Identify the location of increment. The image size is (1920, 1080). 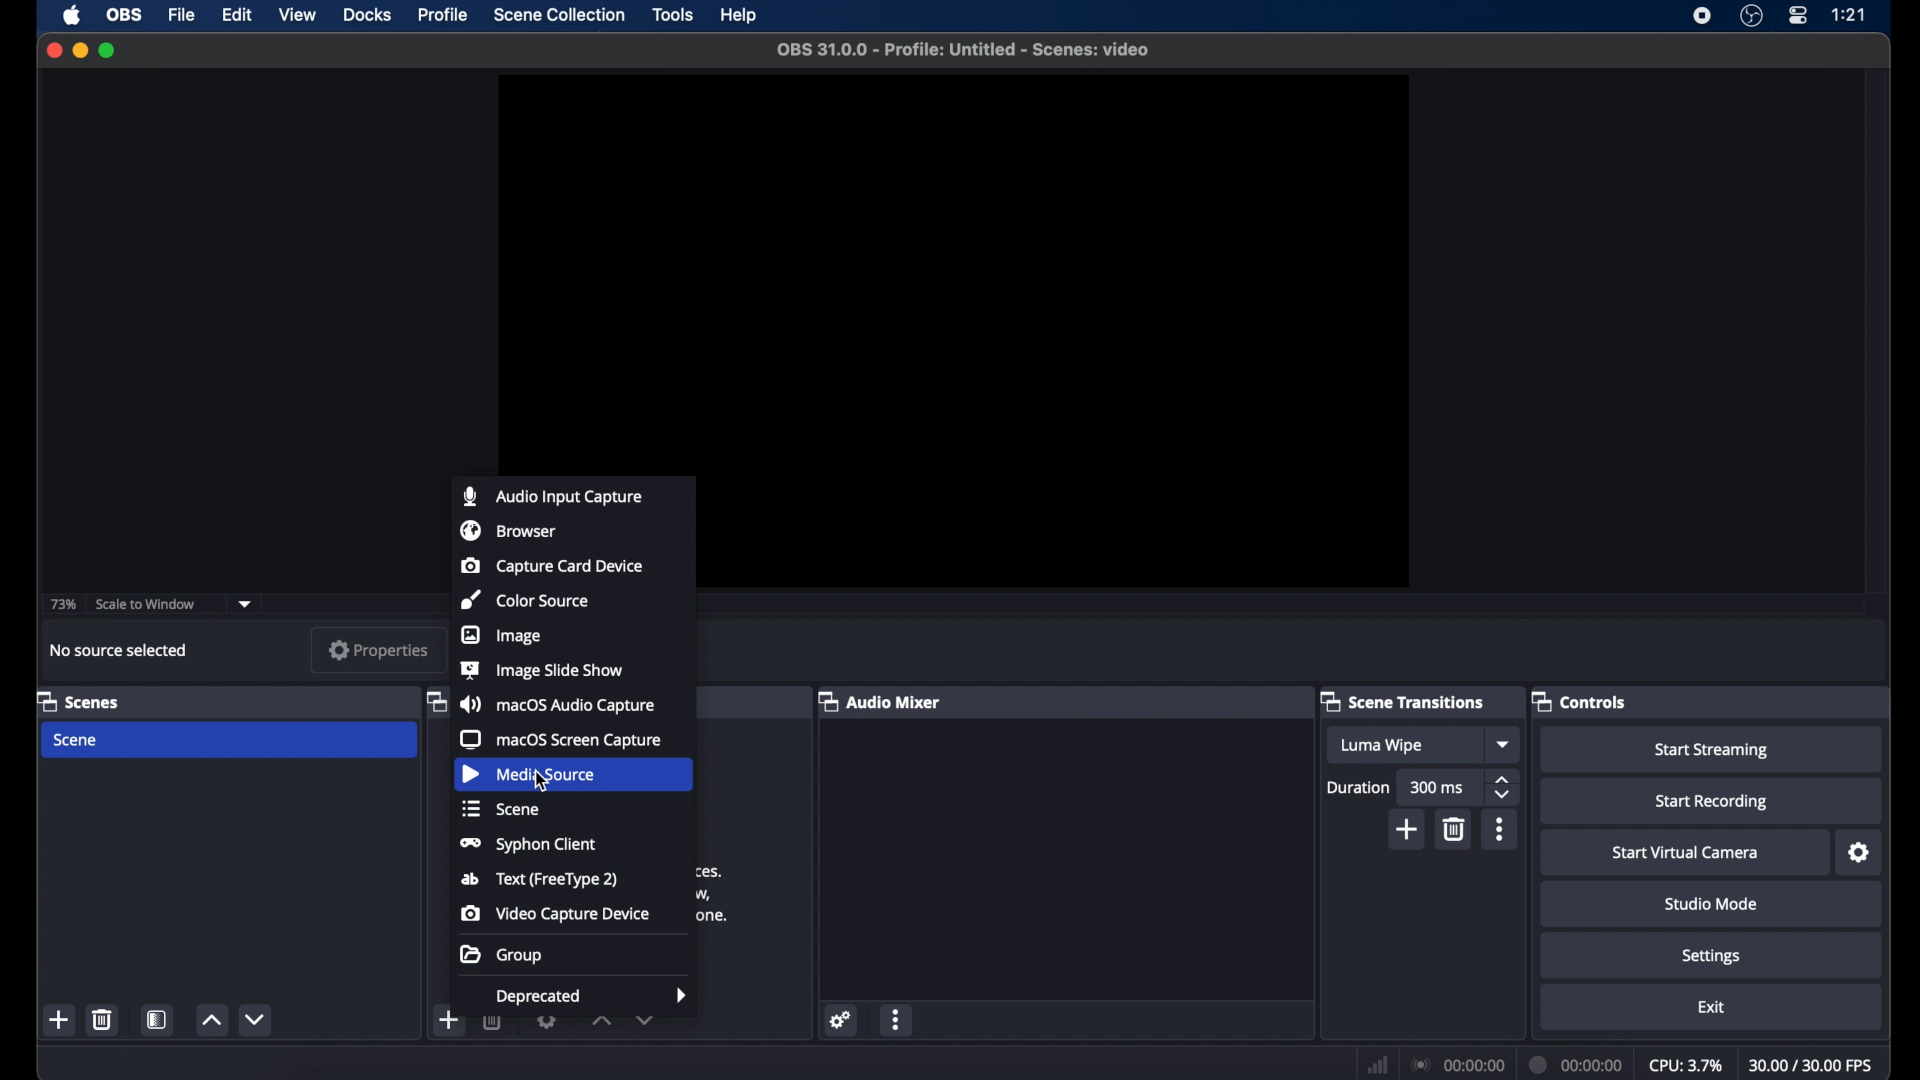
(210, 1020).